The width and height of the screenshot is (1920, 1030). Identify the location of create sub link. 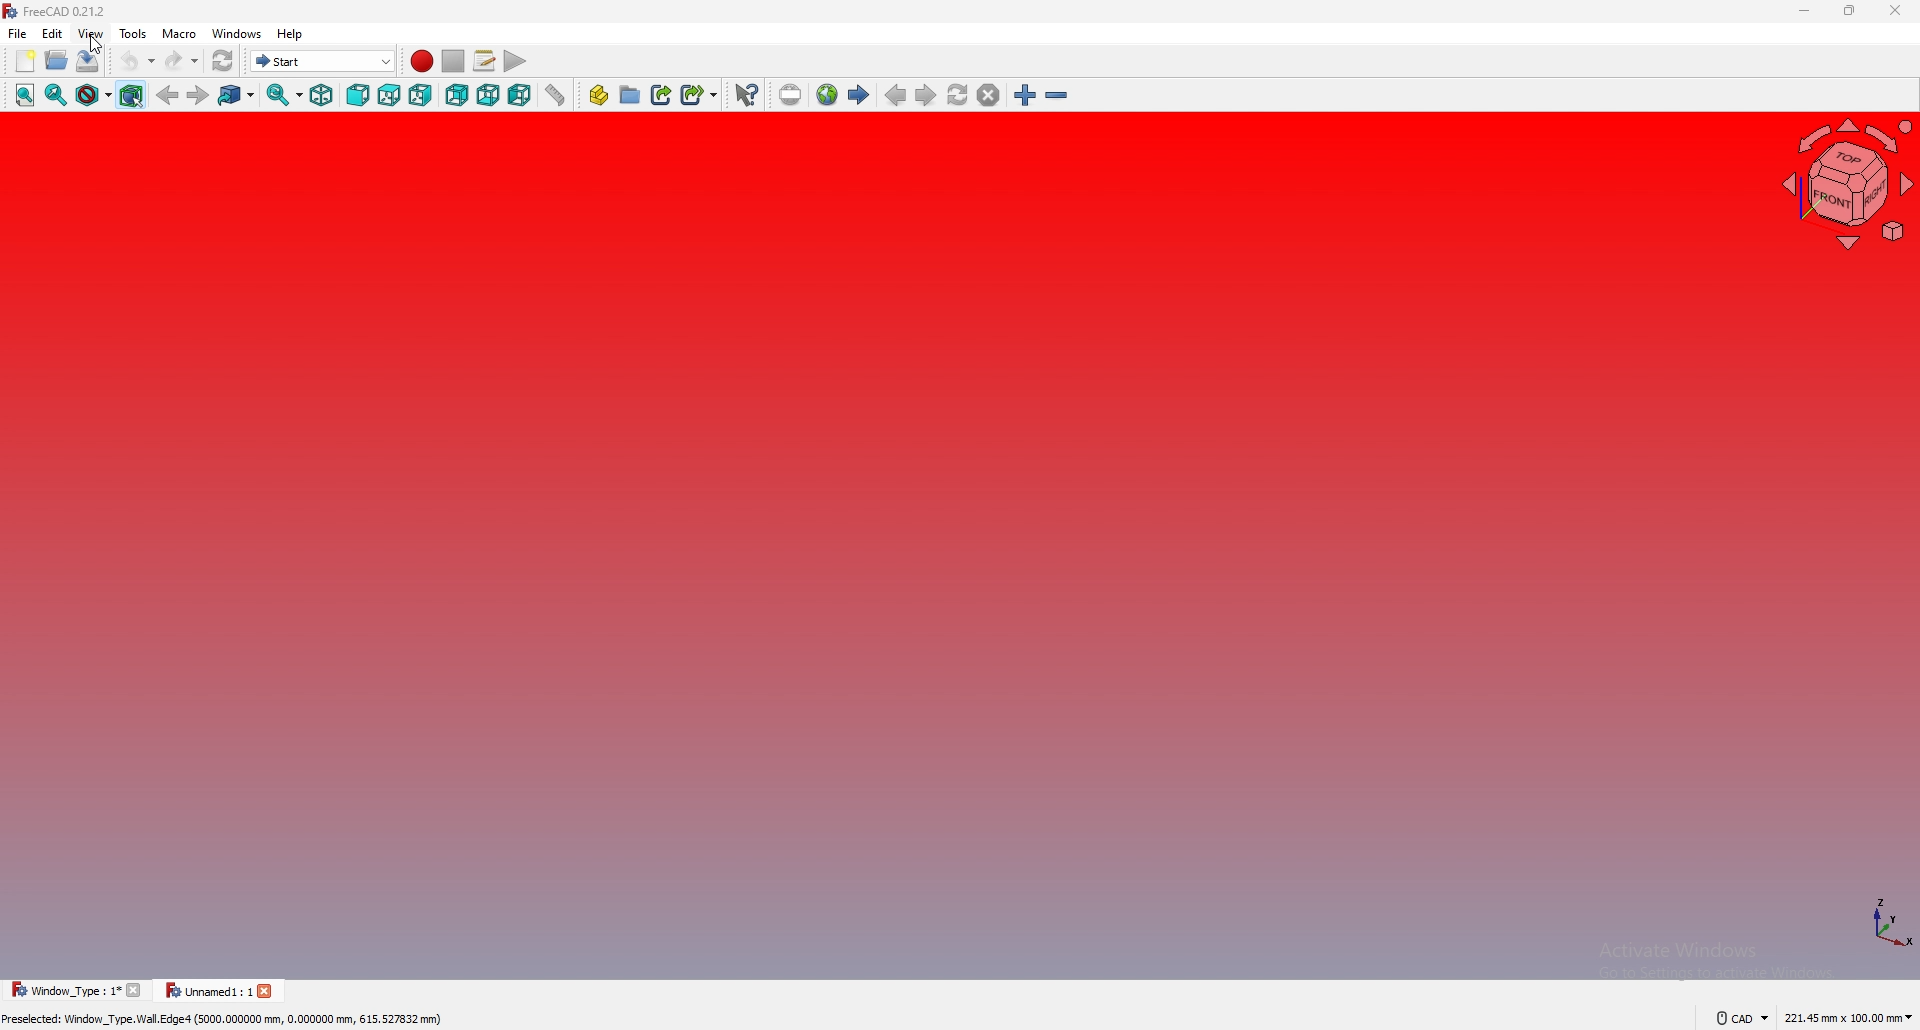
(700, 94).